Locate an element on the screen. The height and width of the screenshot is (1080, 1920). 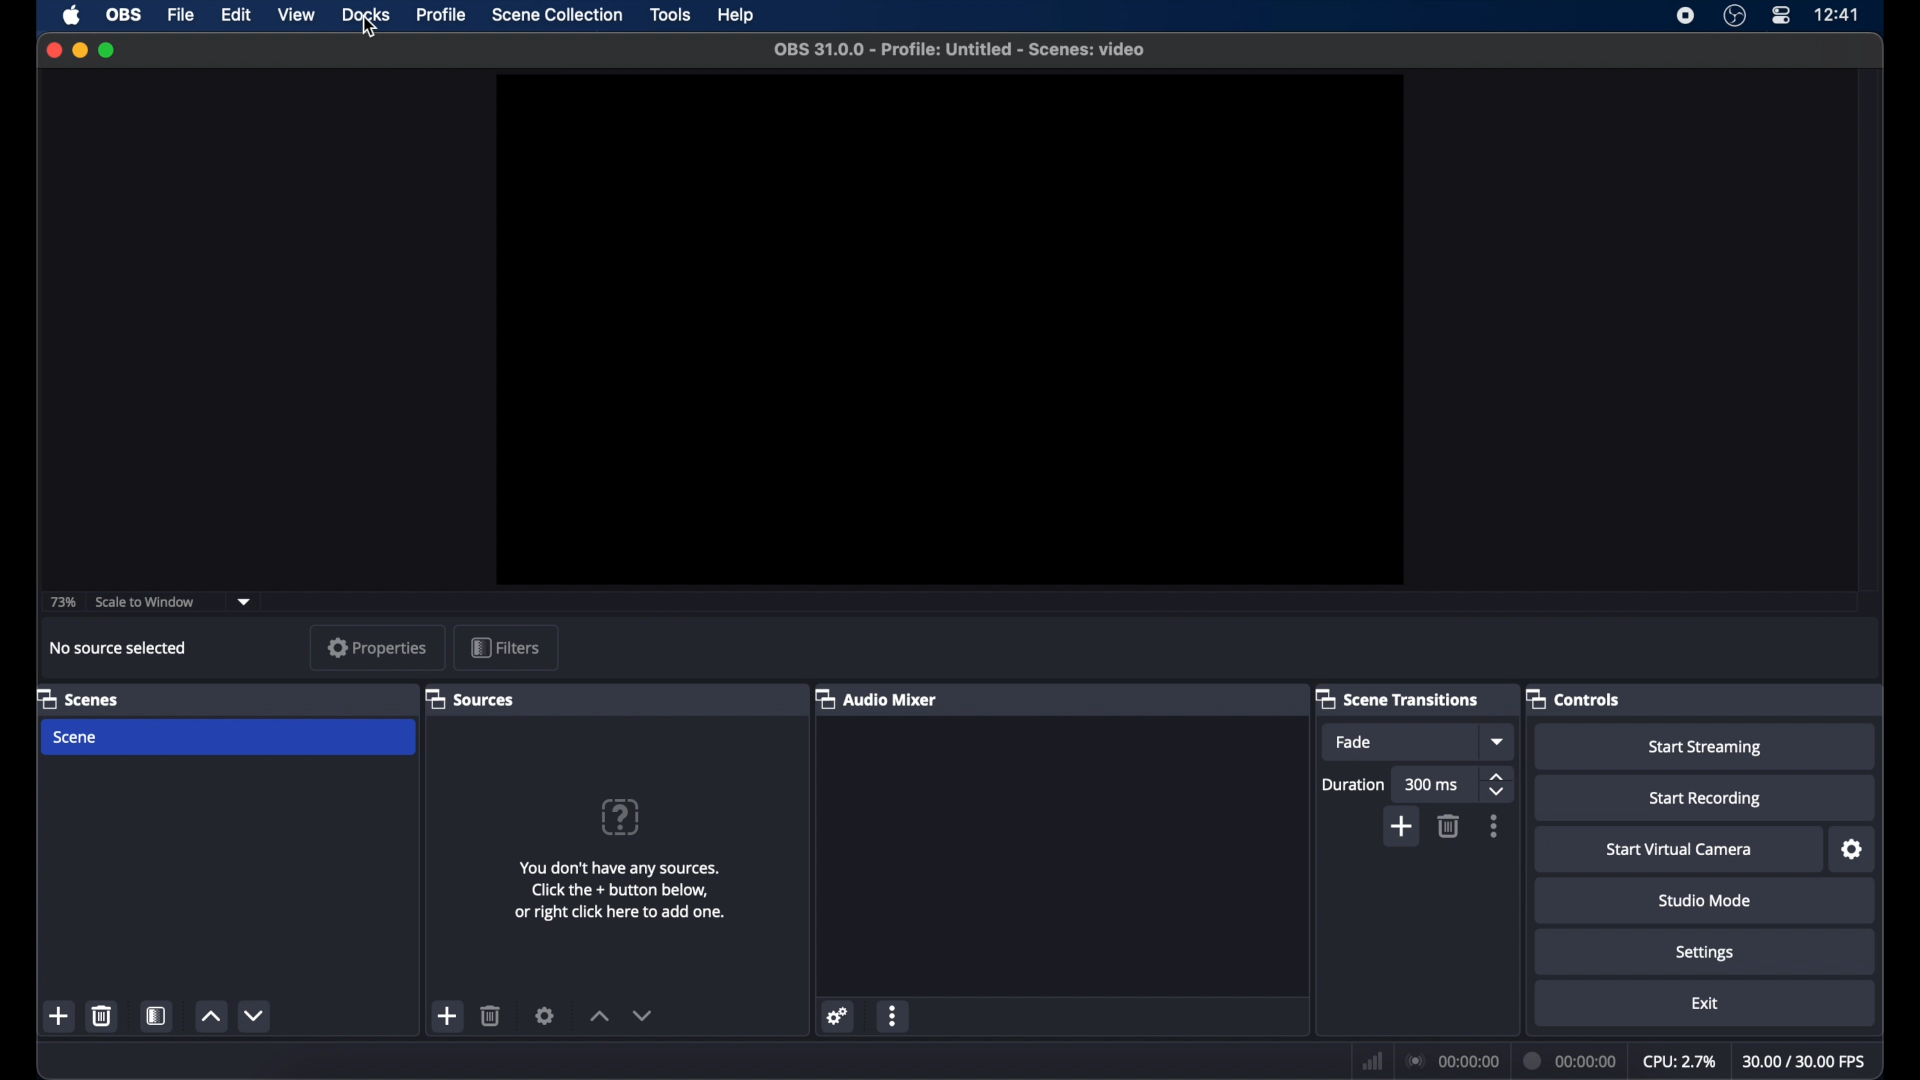
300 ms is located at coordinates (1433, 785).